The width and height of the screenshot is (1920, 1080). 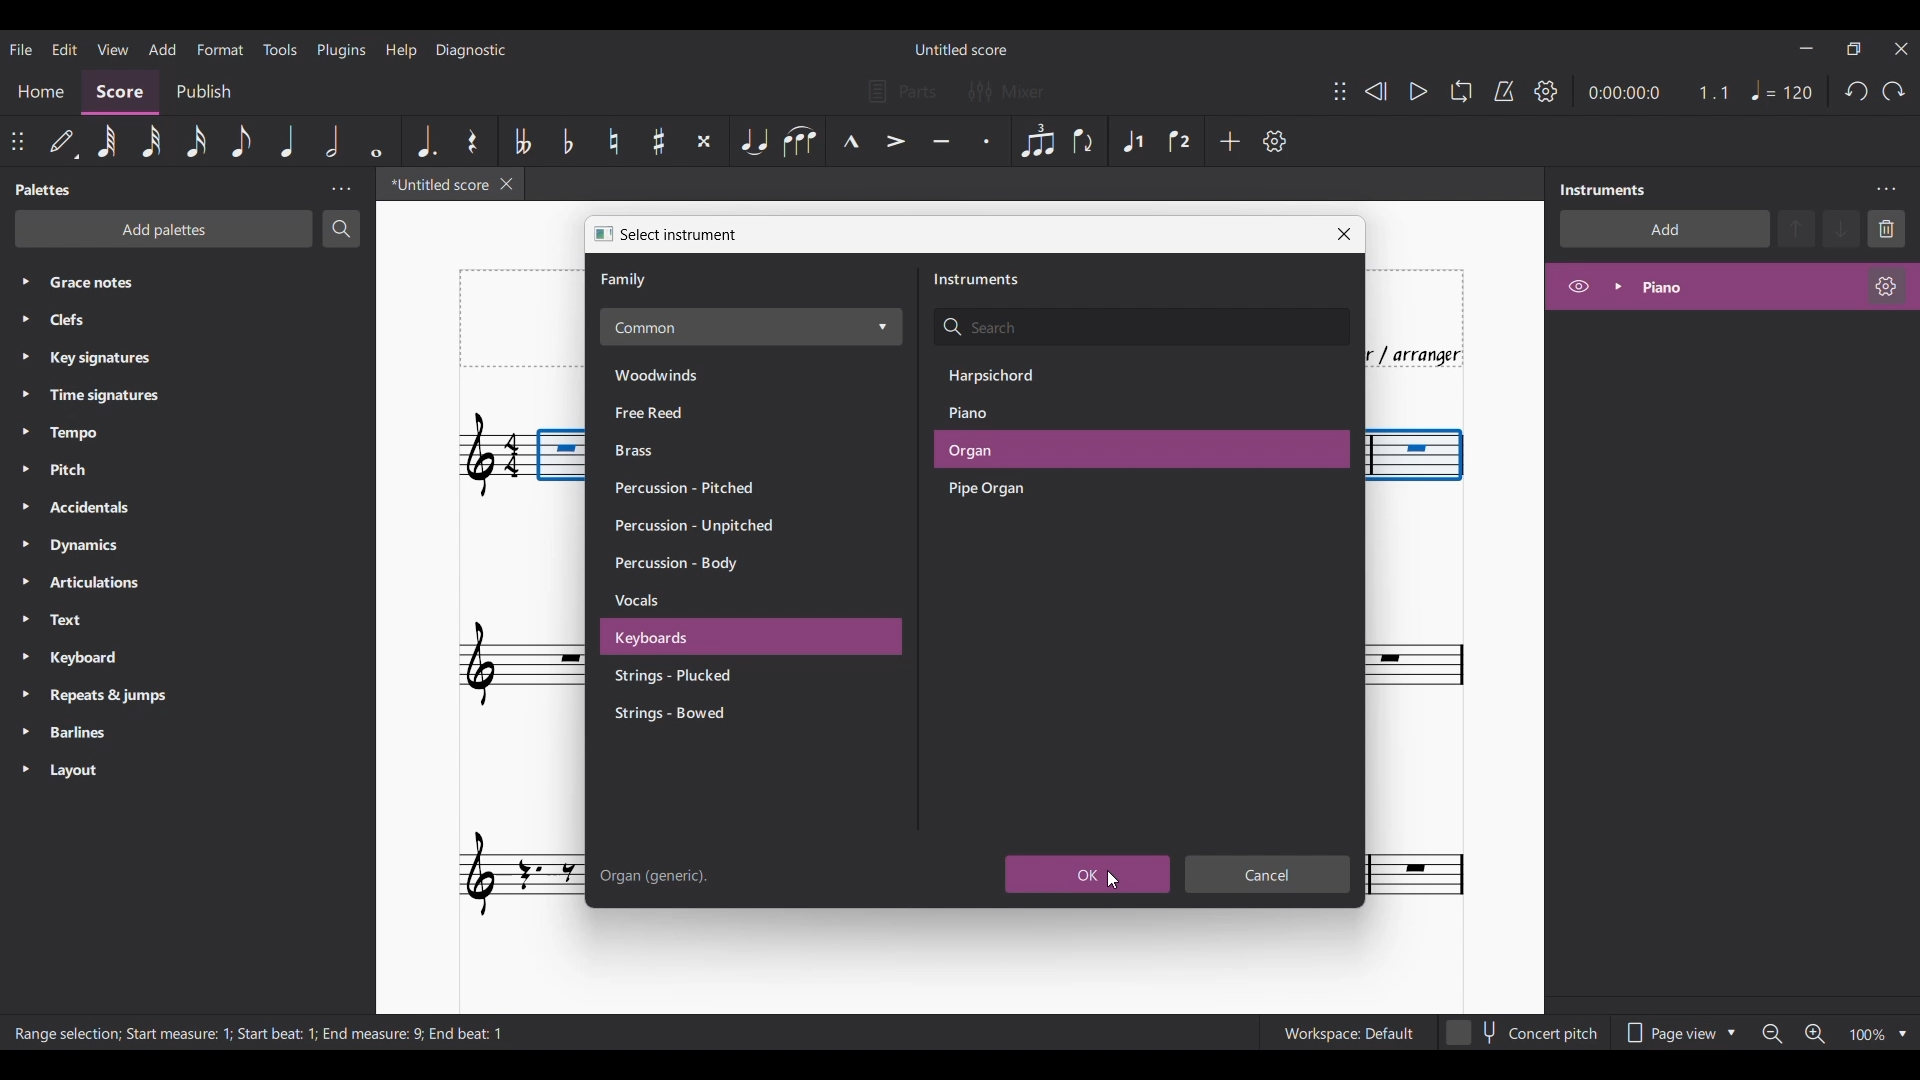 What do you see at coordinates (1814, 1034) in the screenshot?
I see `Zoom in` at bounding box center [1814, 1034].